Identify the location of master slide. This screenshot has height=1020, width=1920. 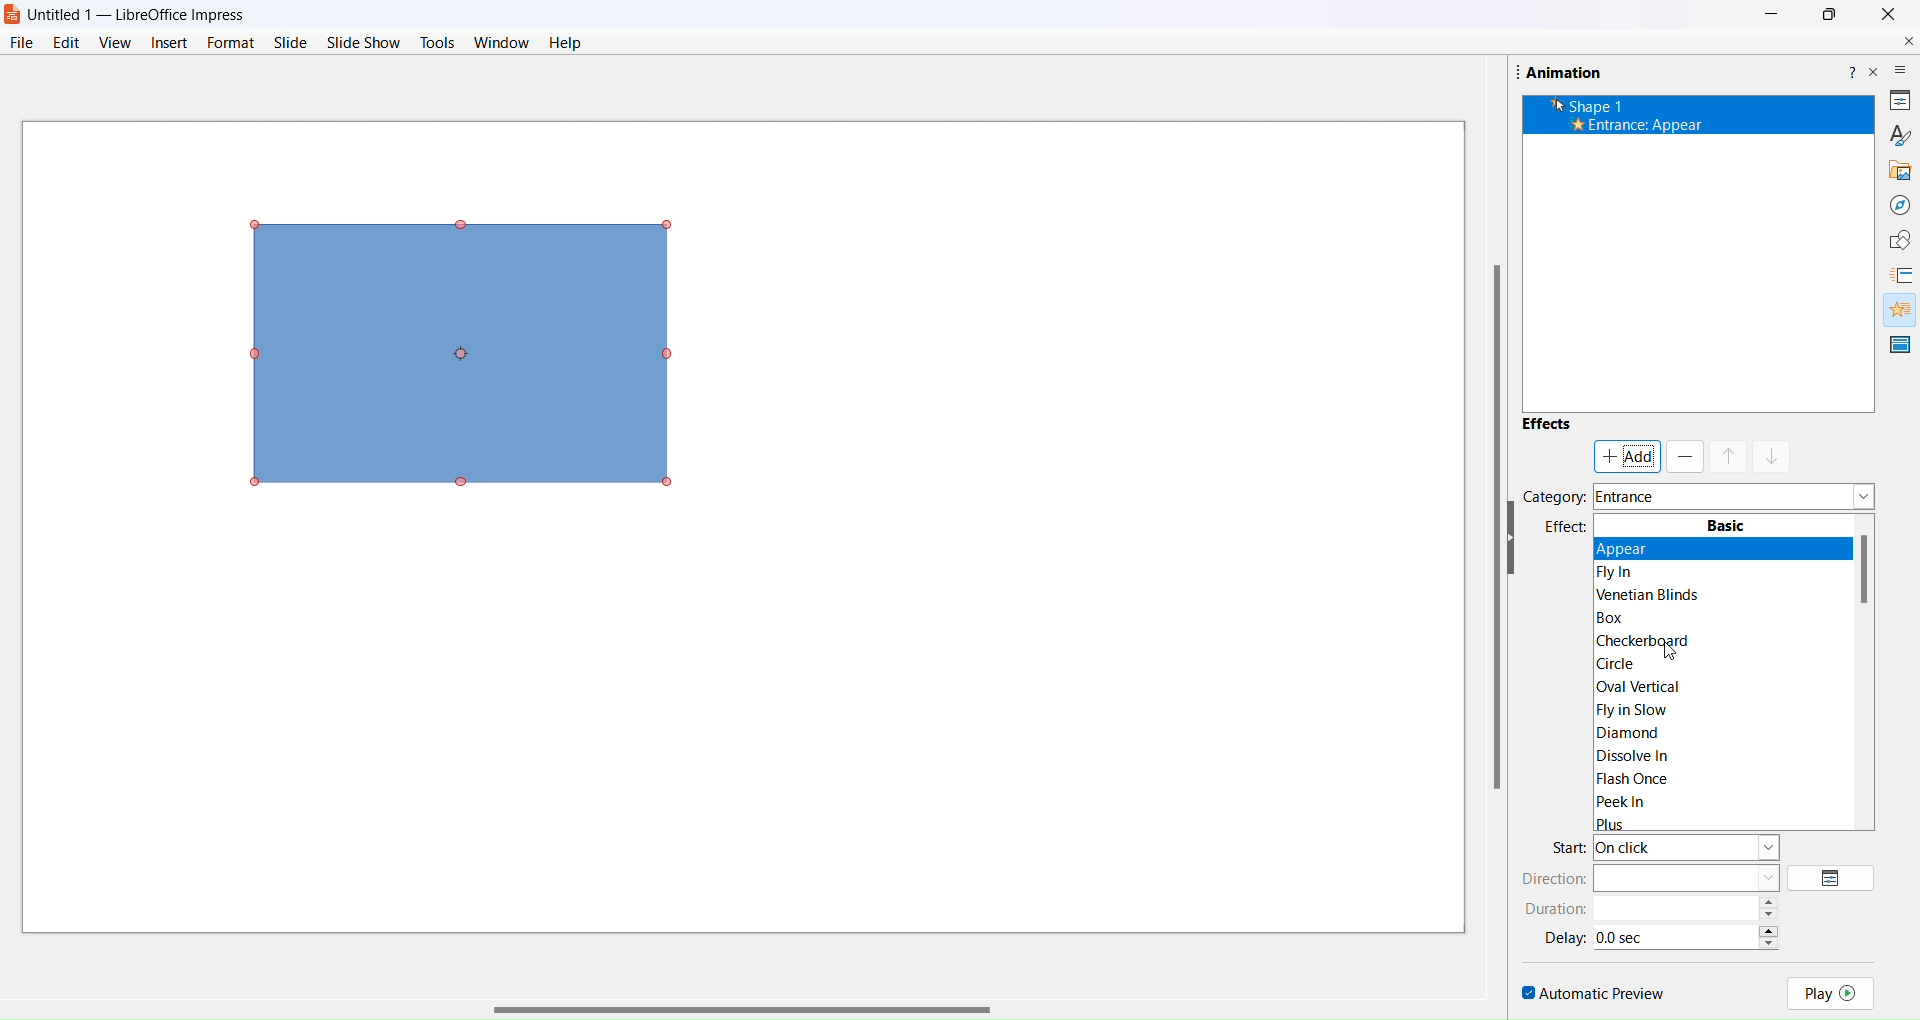
(1899, 345).